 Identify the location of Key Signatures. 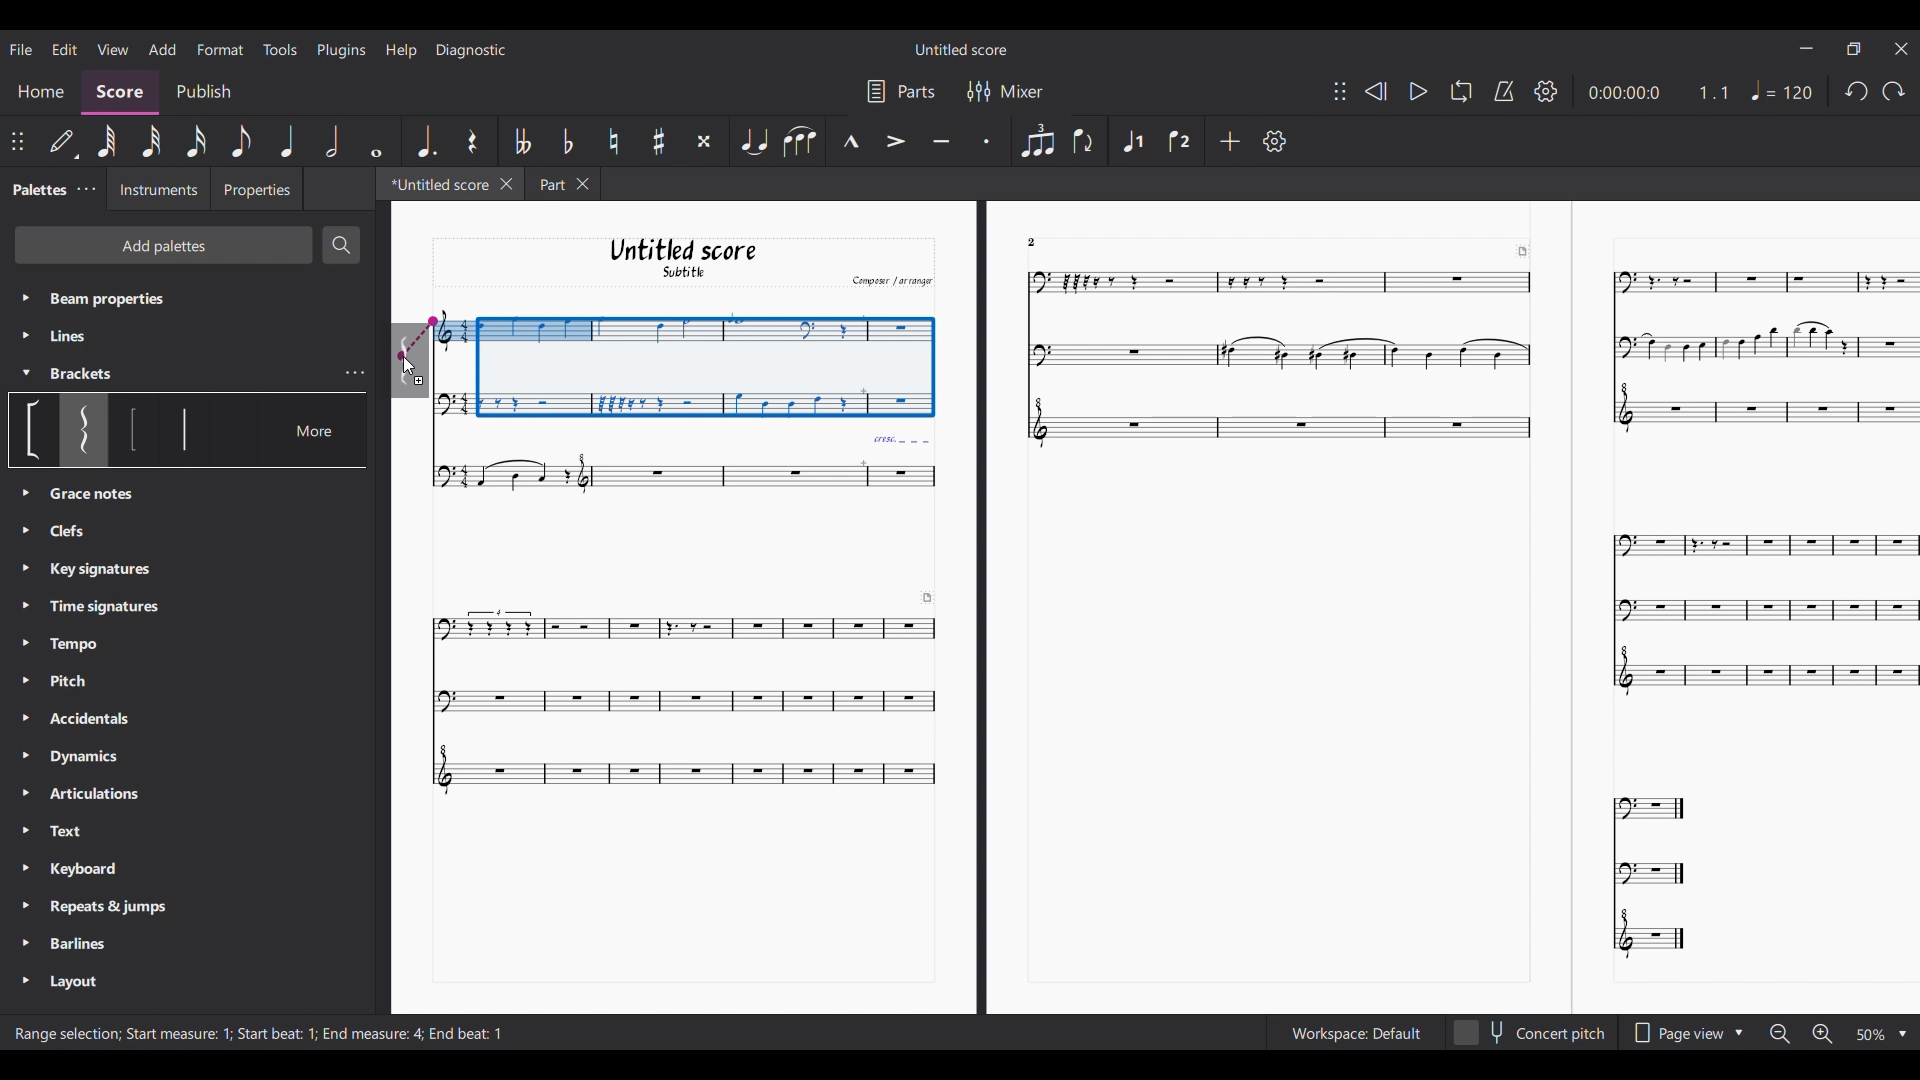
(100, 571).